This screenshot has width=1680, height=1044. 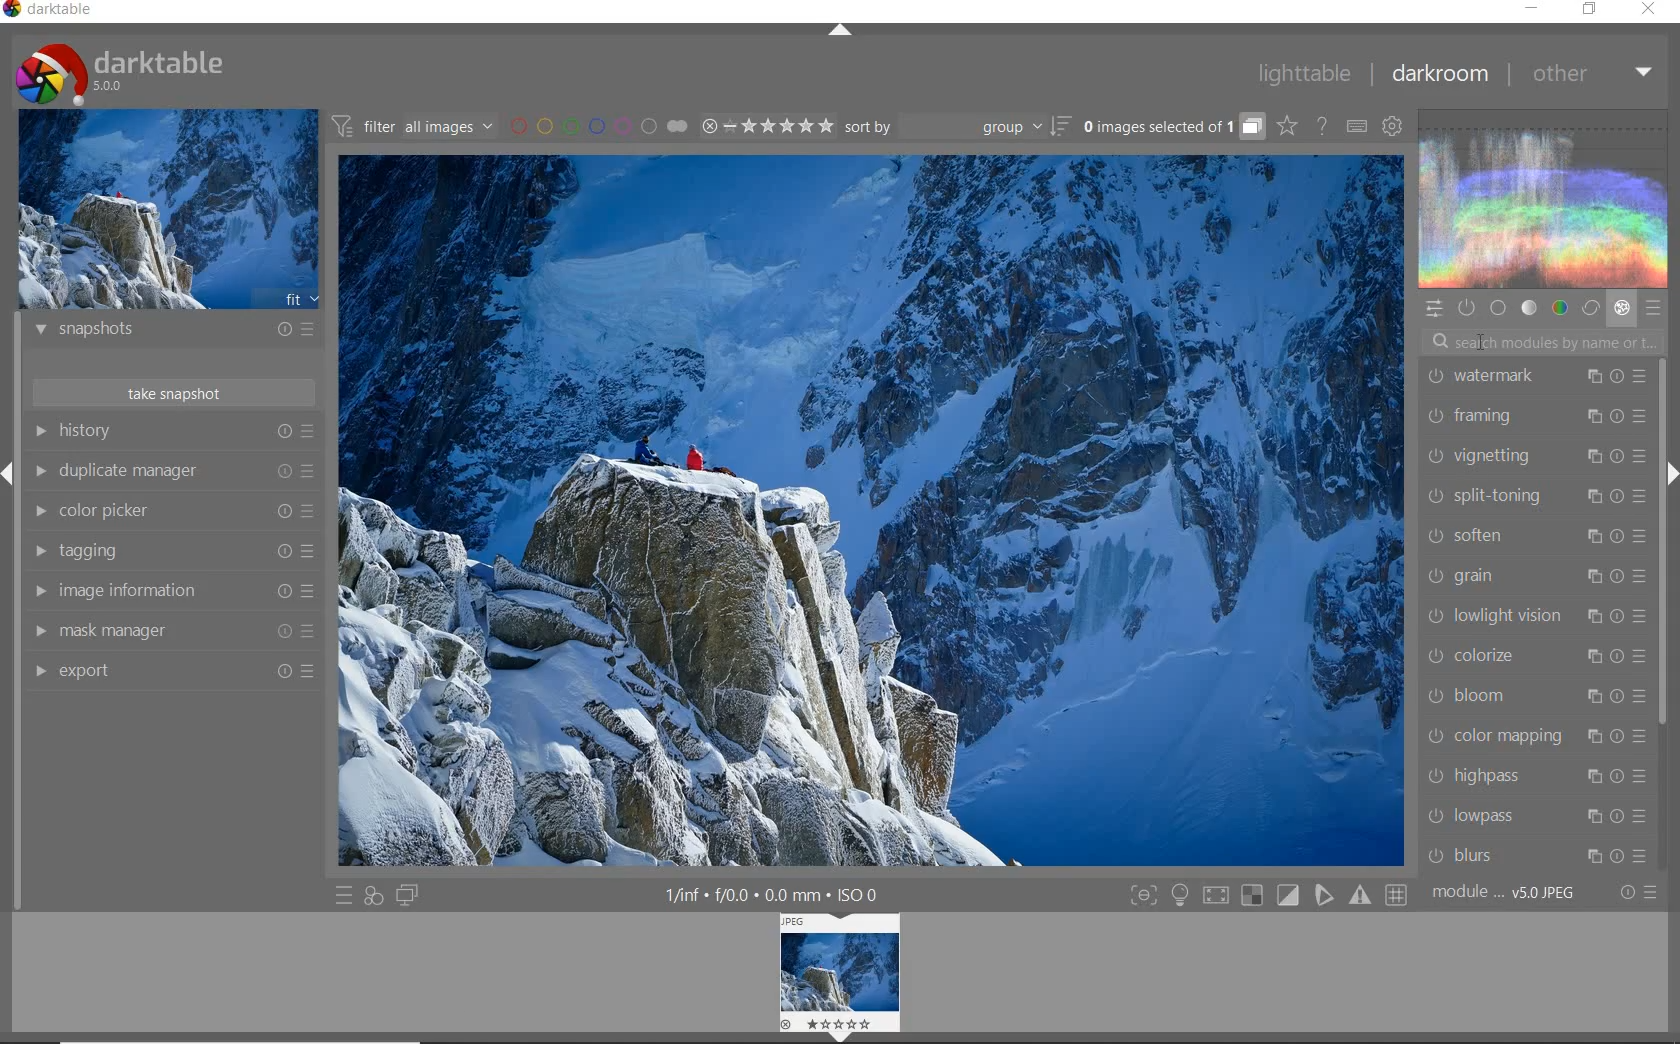 What do you see at coordinates (172, 552) in the screenshot?
I see `tagging` at bounding box center [172, 552].